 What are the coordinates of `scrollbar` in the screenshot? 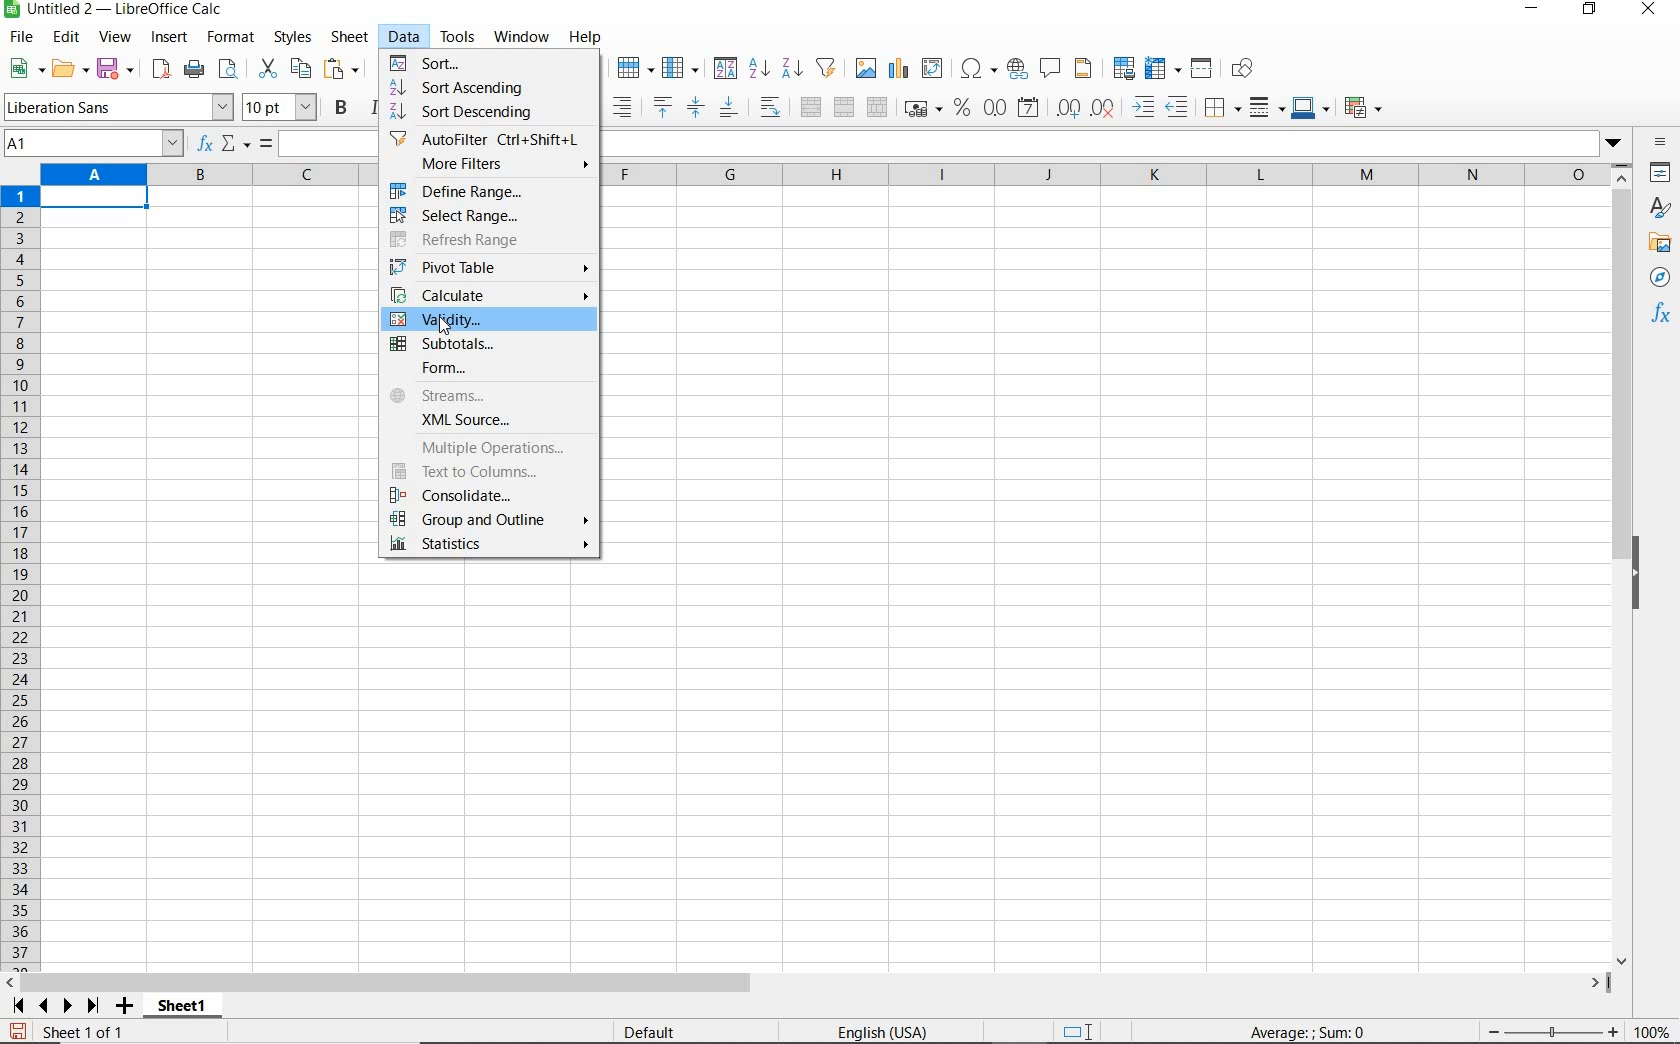 It's located at (1624, 565).